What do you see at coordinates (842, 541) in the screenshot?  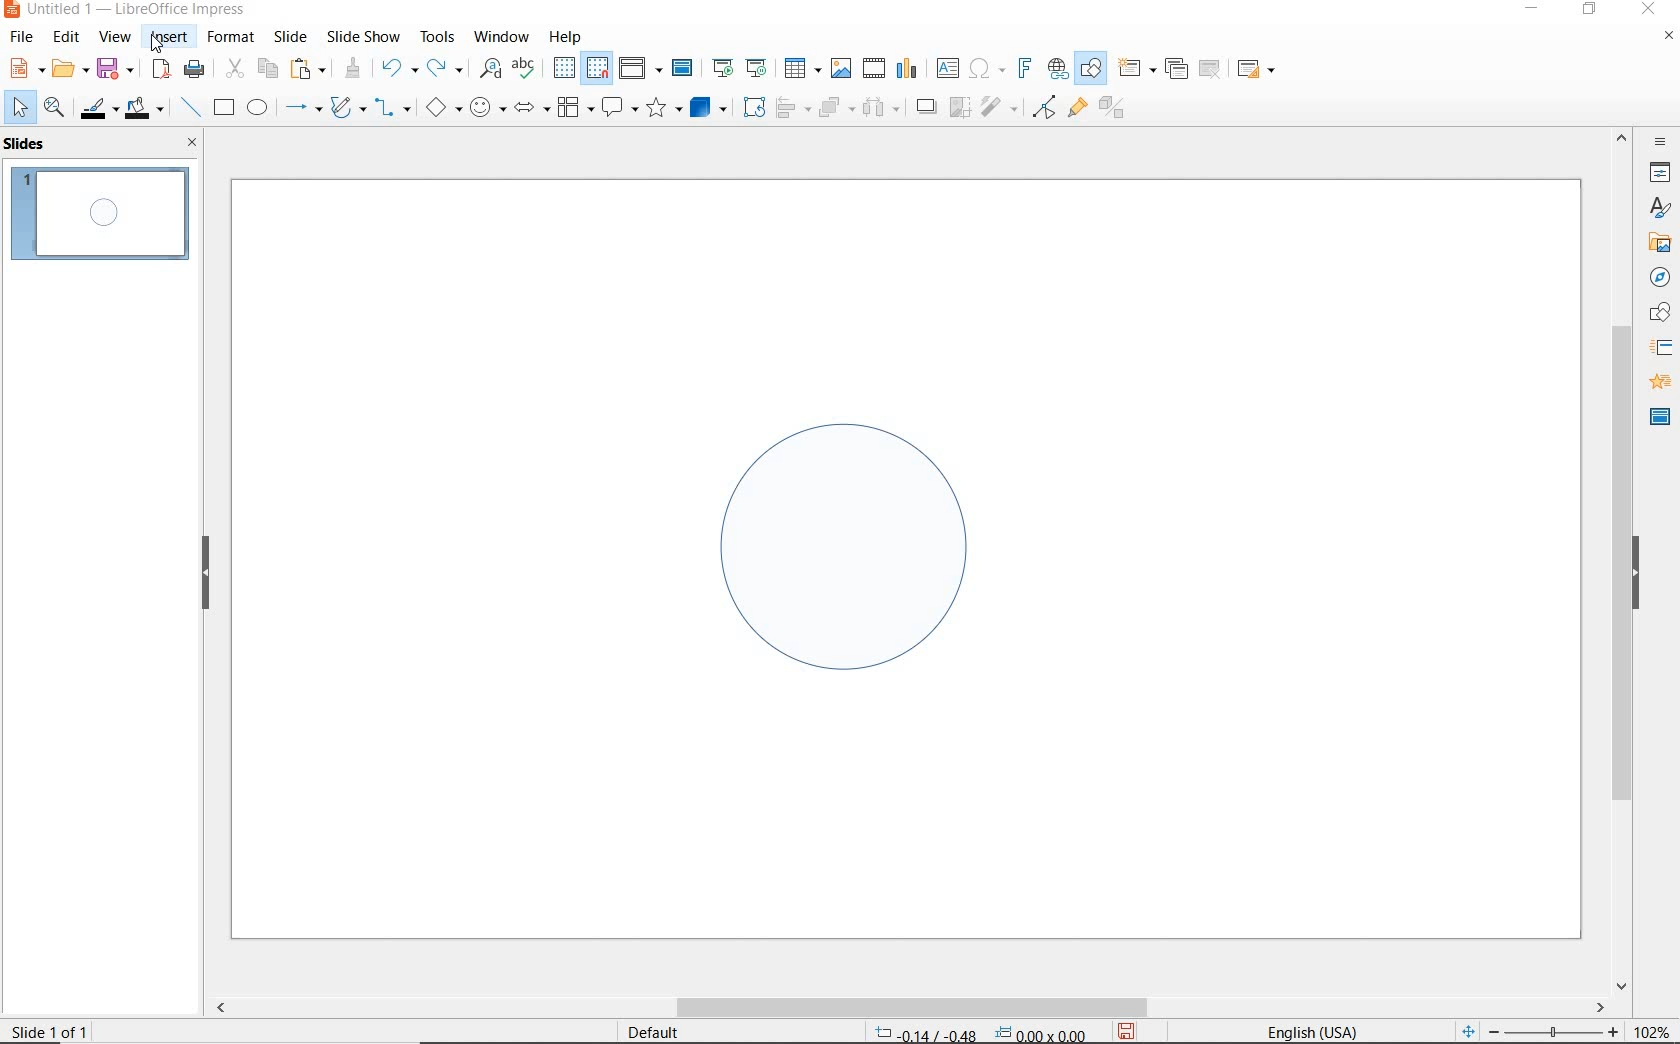 I see `circular shape` at bounding box center [842, 541].